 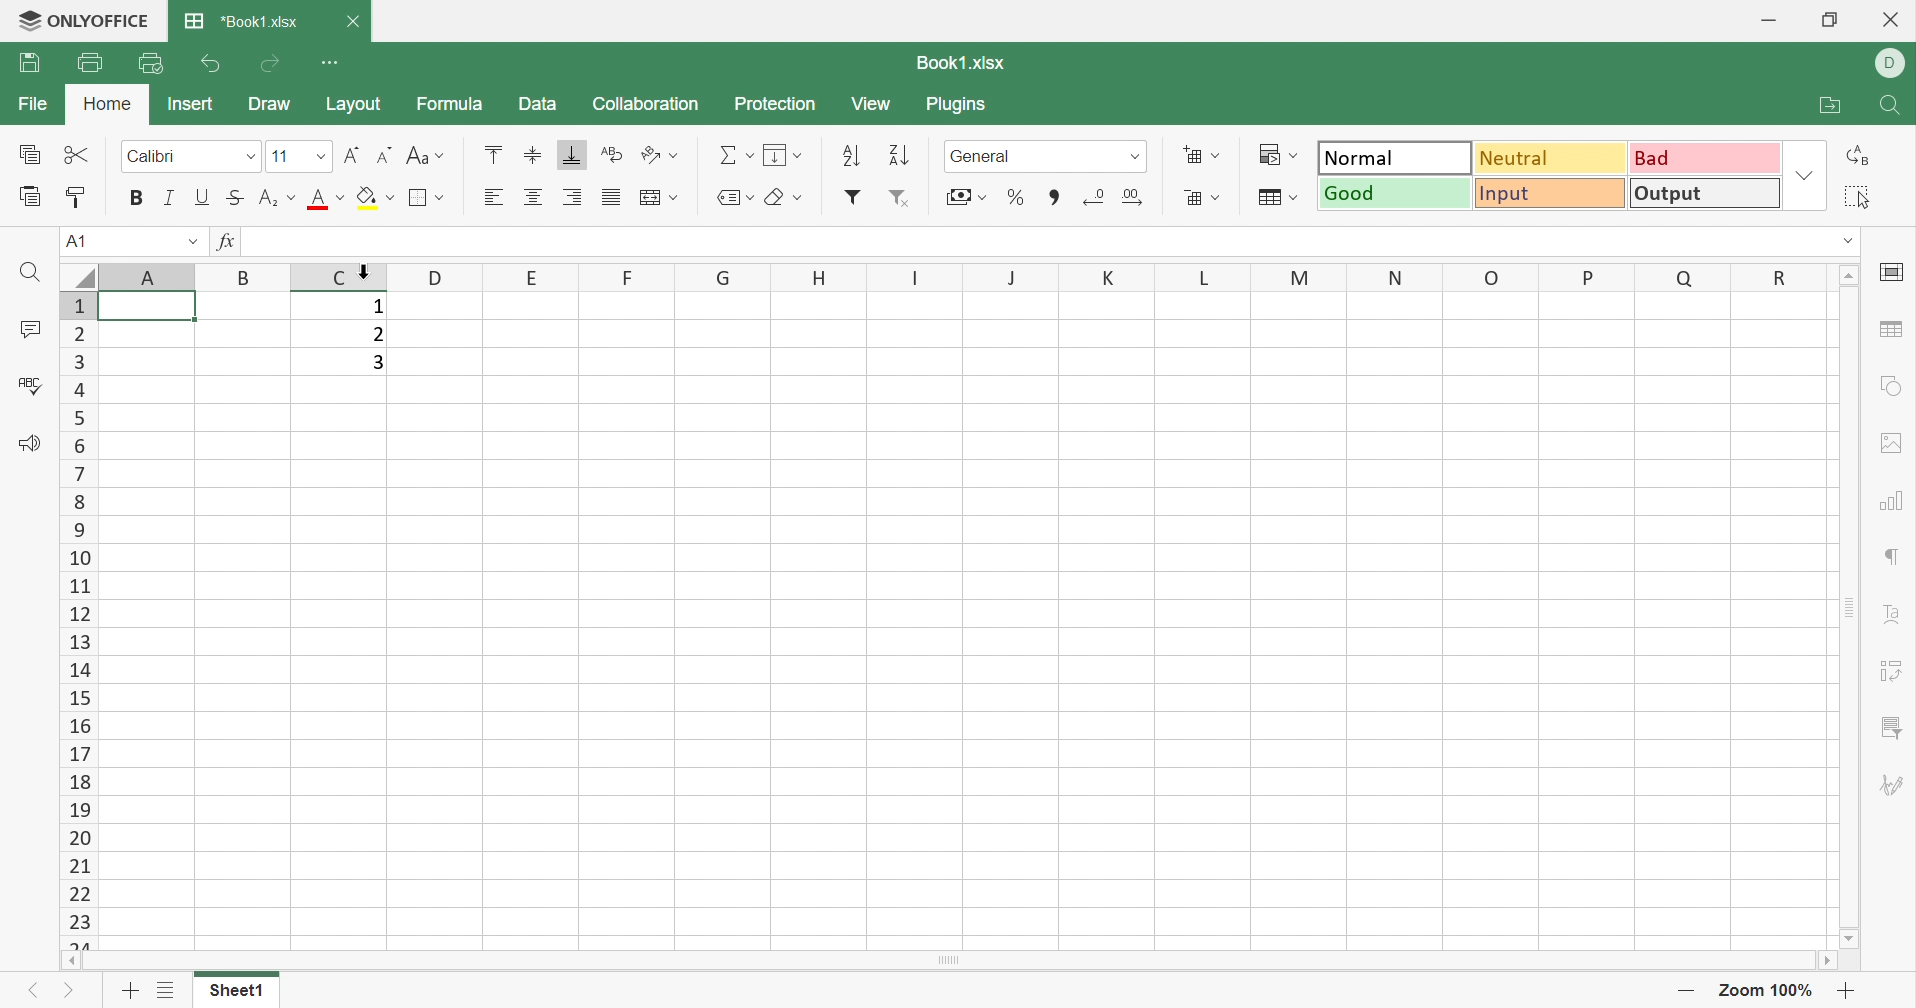 I want to click on Percentage style, so click(x=1017, y=197).